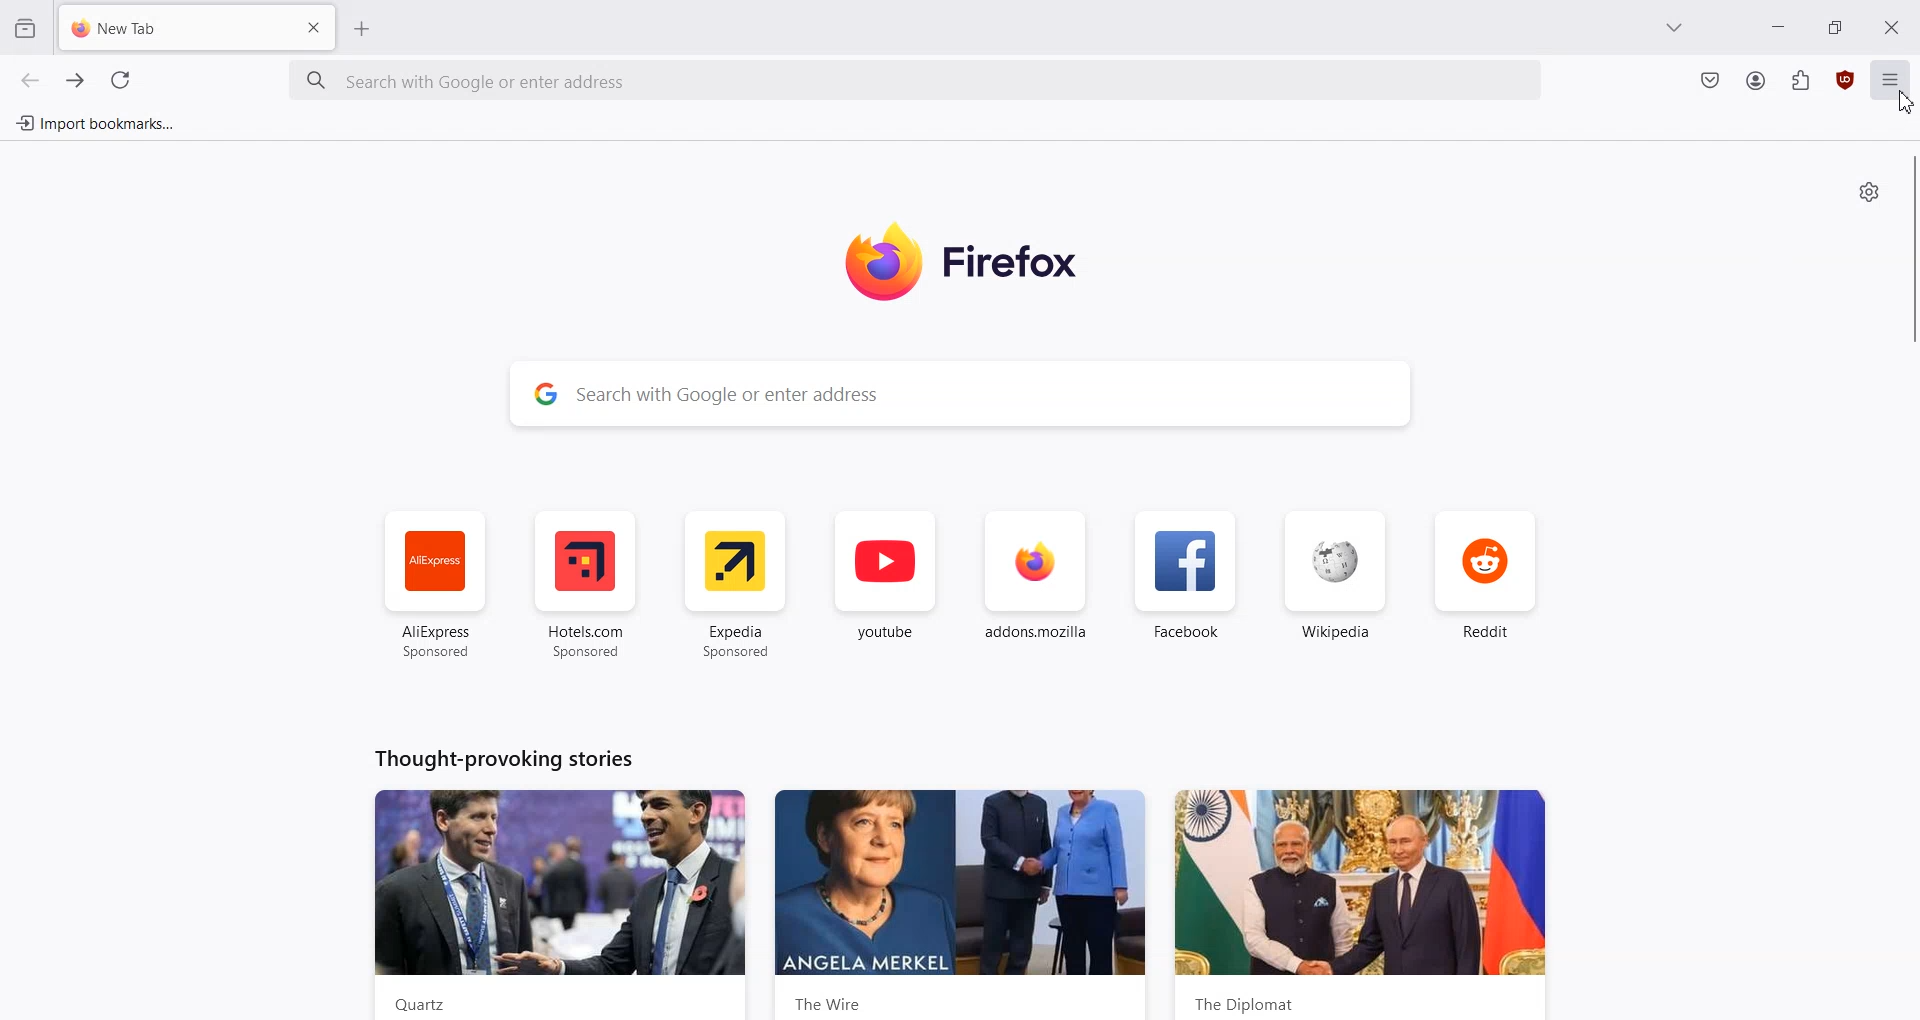 The width and height of the screenshot is (1920, 1020). Describe the element at coordinates (77, 80) in the screenshot. I see `Go Forward one page ` at that location.